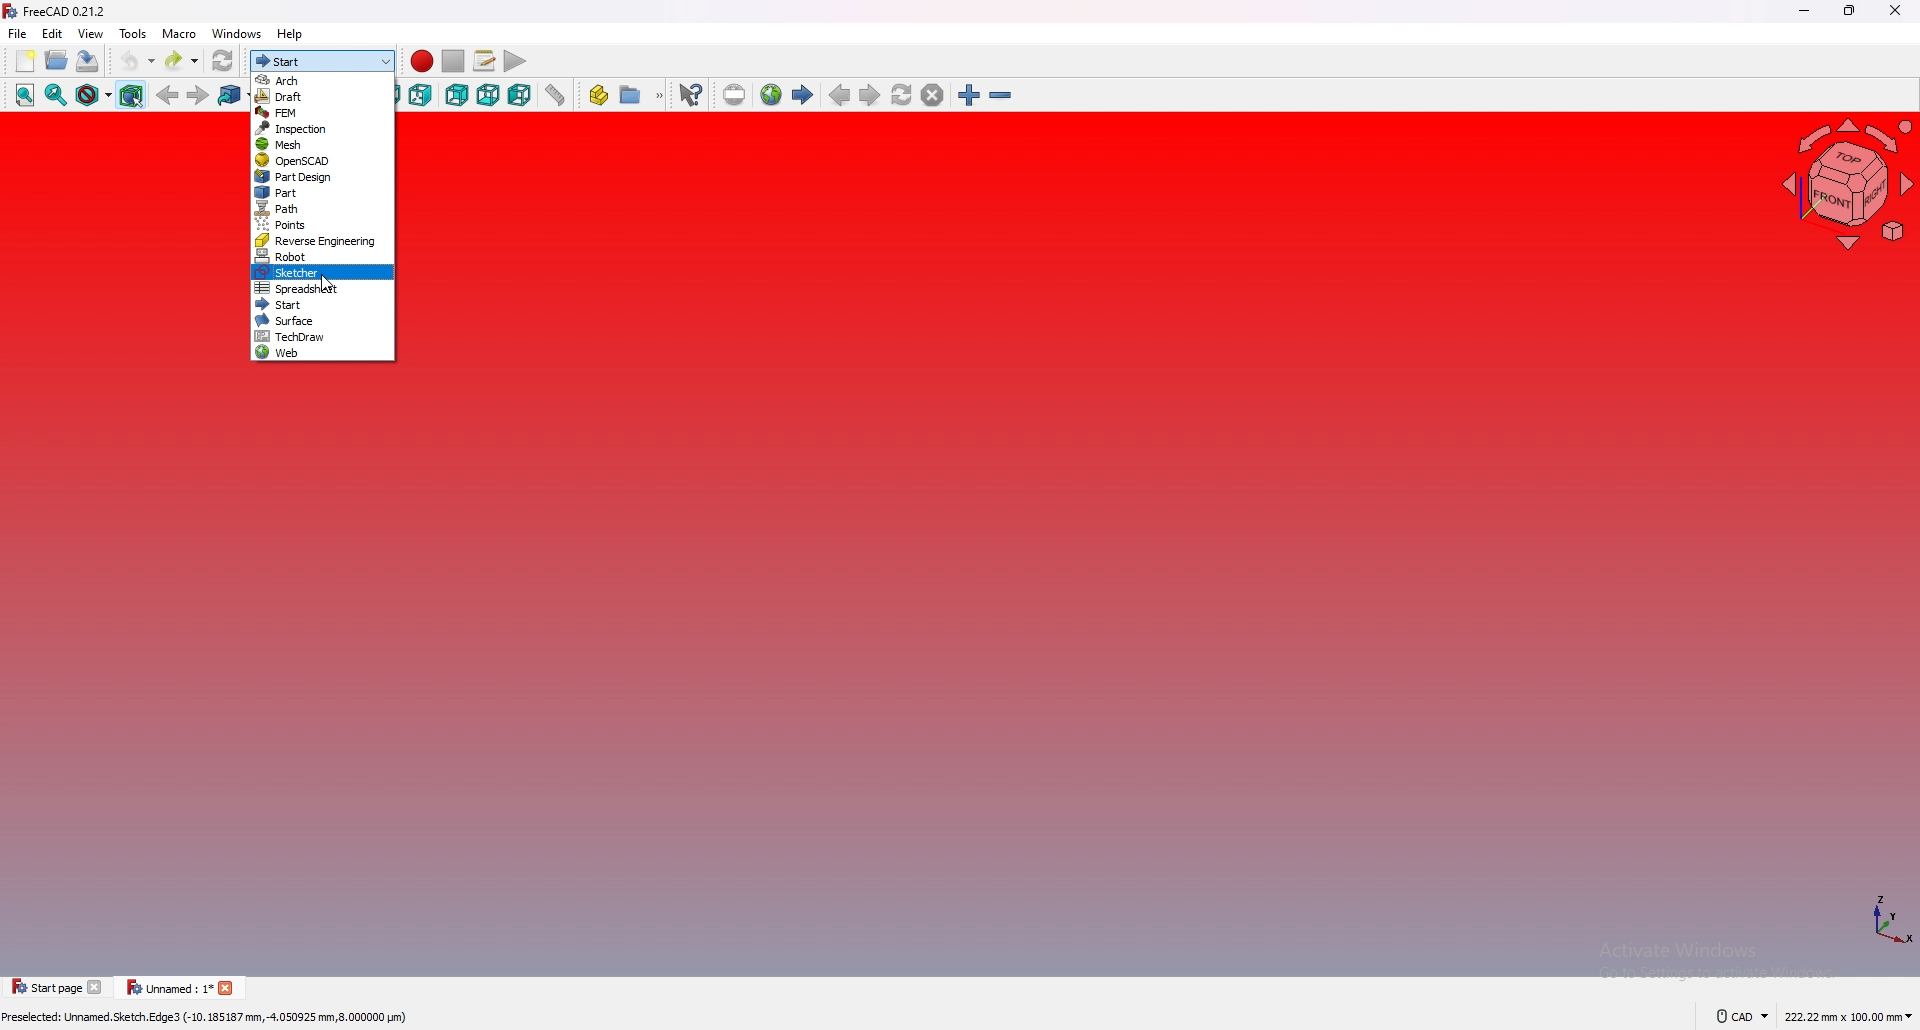  What do you see at coordinates (932, 94) in the screenshot?
I see `stop loading` at bounding box center [932, 94].